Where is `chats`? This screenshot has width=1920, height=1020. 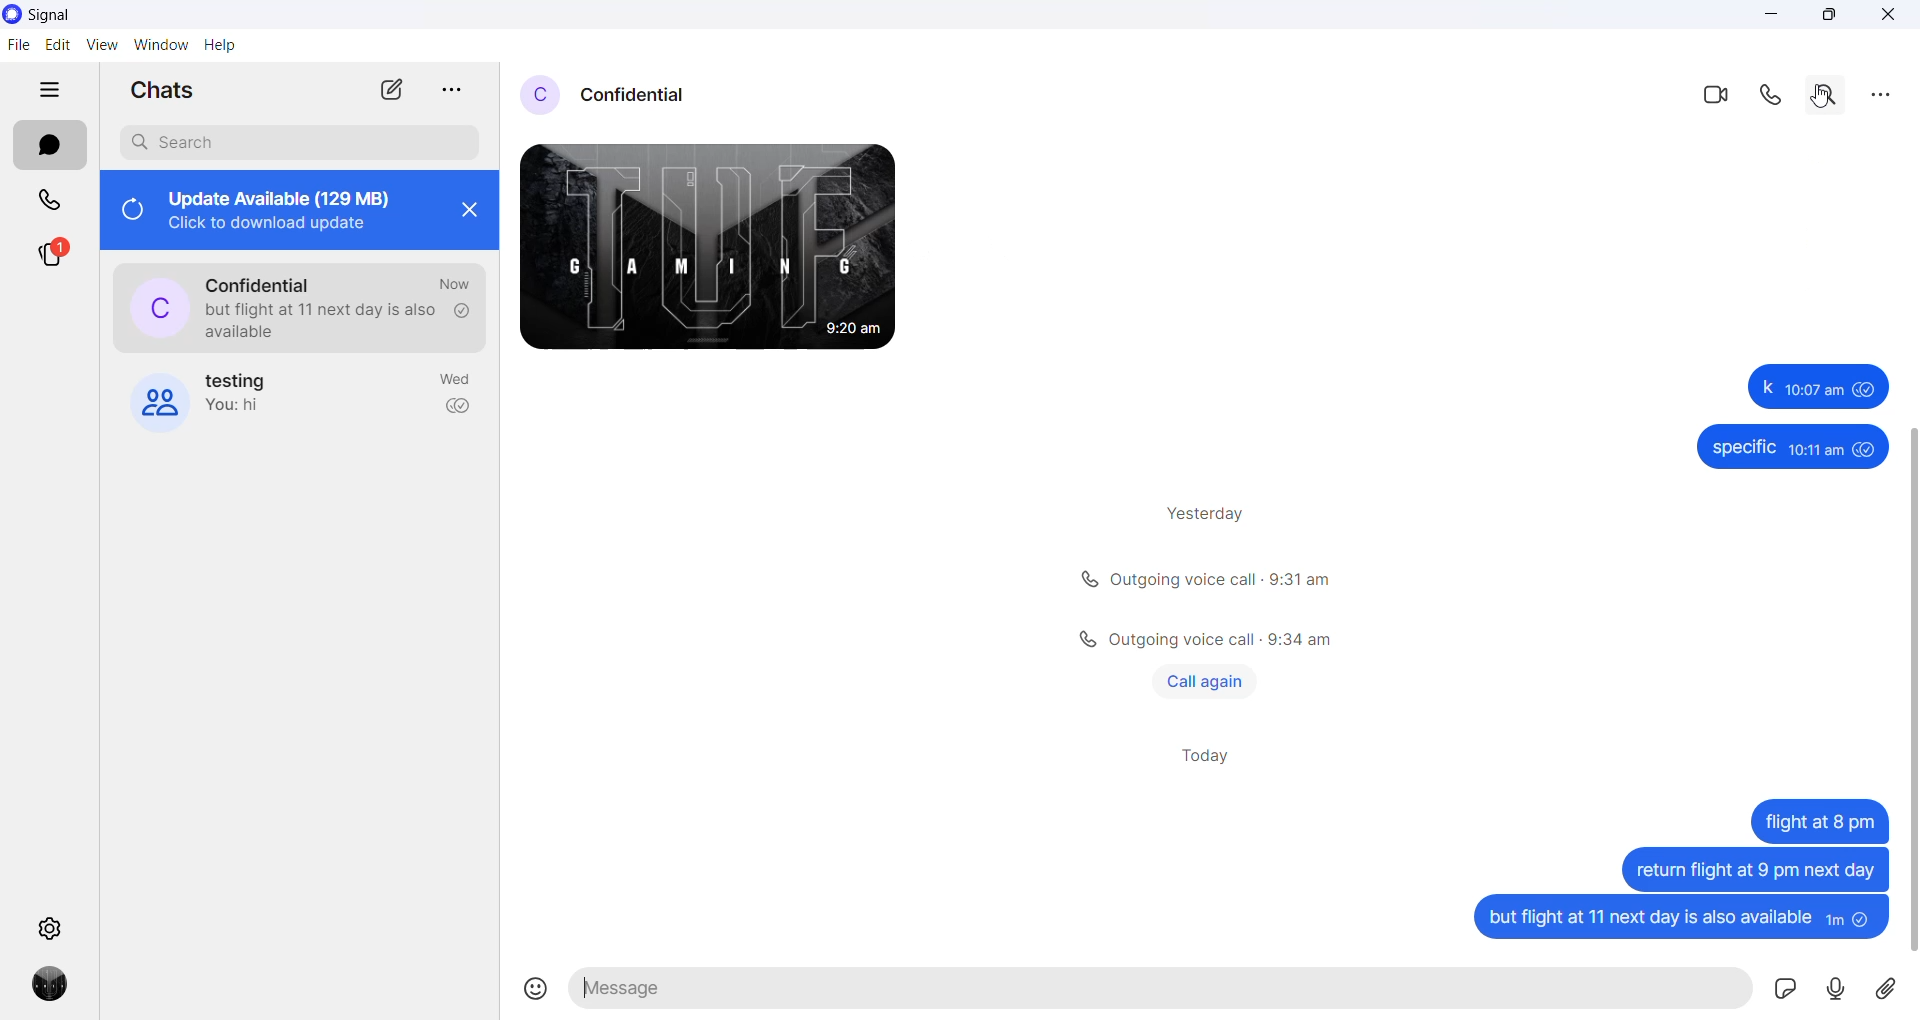
chats is located at coordinates (50, 145).